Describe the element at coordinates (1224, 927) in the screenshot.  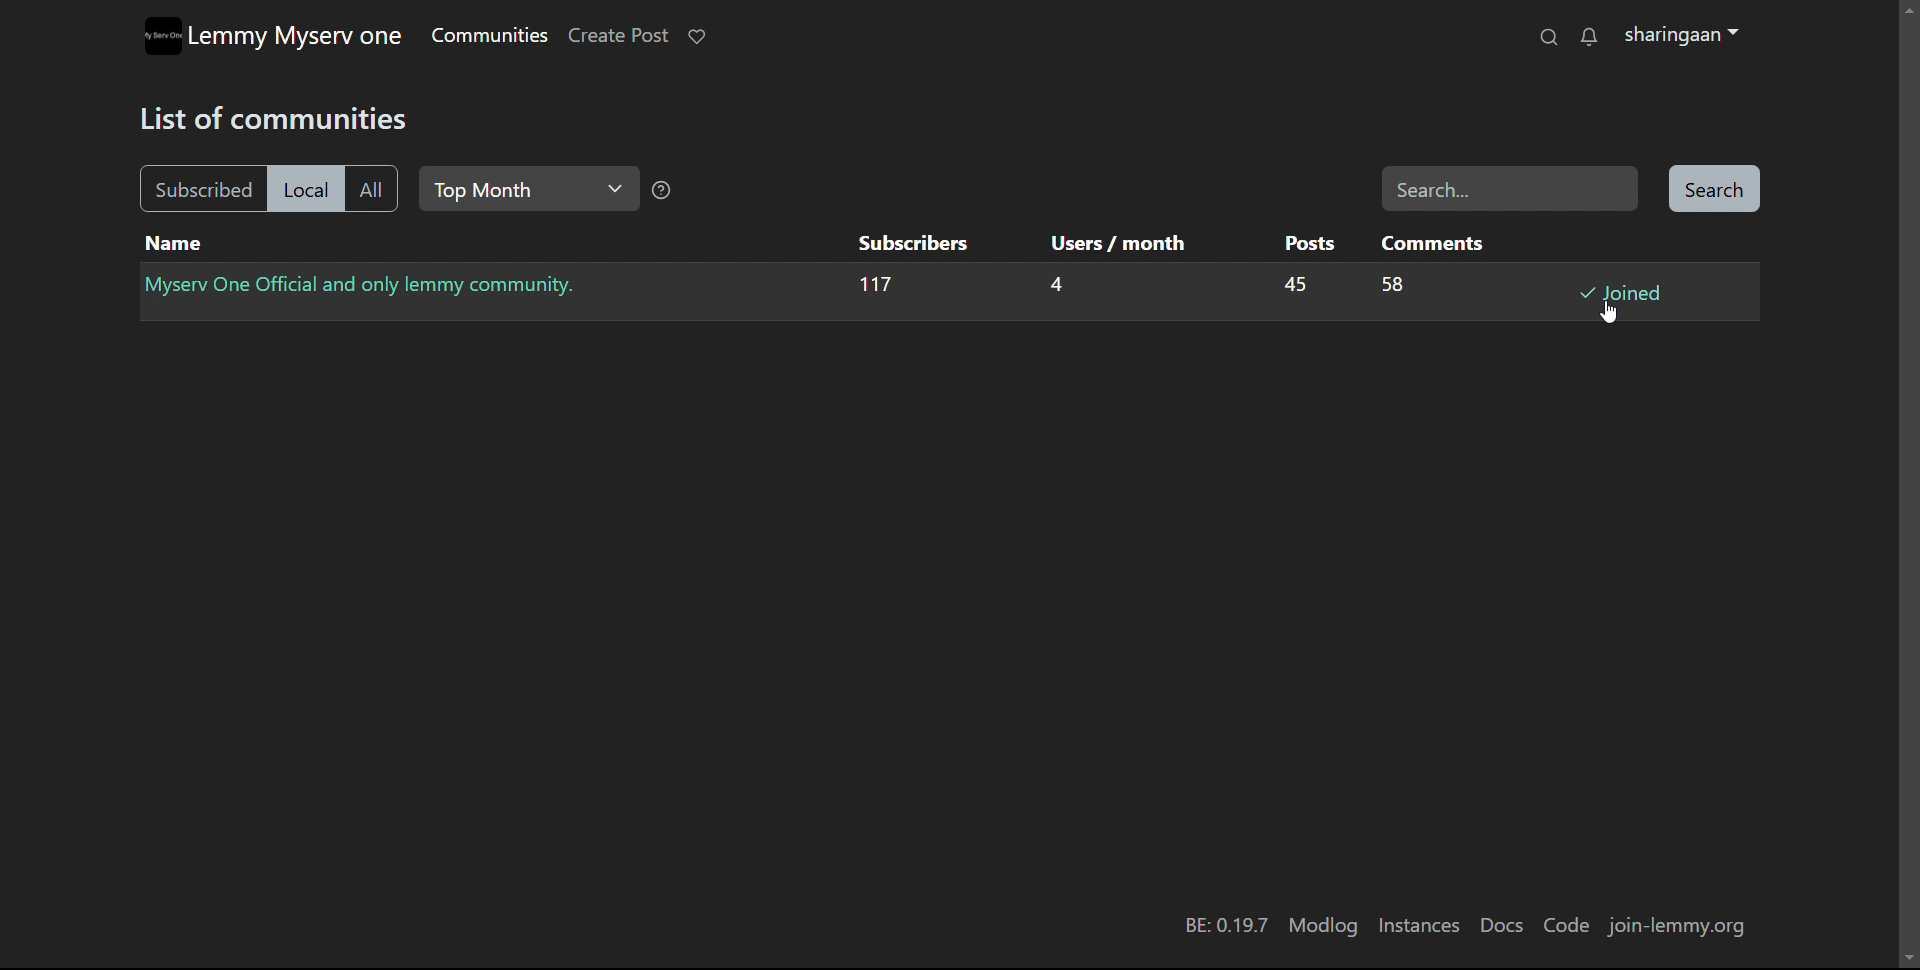
I see `version` at that location.